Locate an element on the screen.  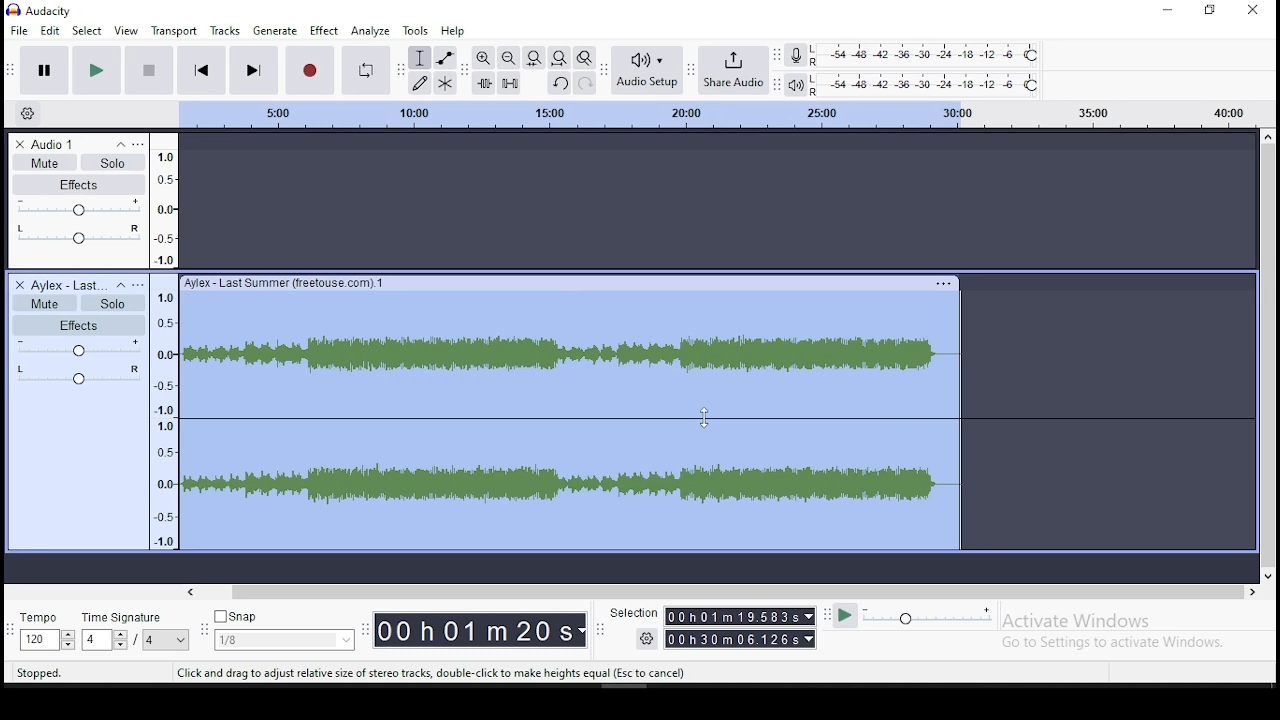
volume is located at coordinates (77, 208).